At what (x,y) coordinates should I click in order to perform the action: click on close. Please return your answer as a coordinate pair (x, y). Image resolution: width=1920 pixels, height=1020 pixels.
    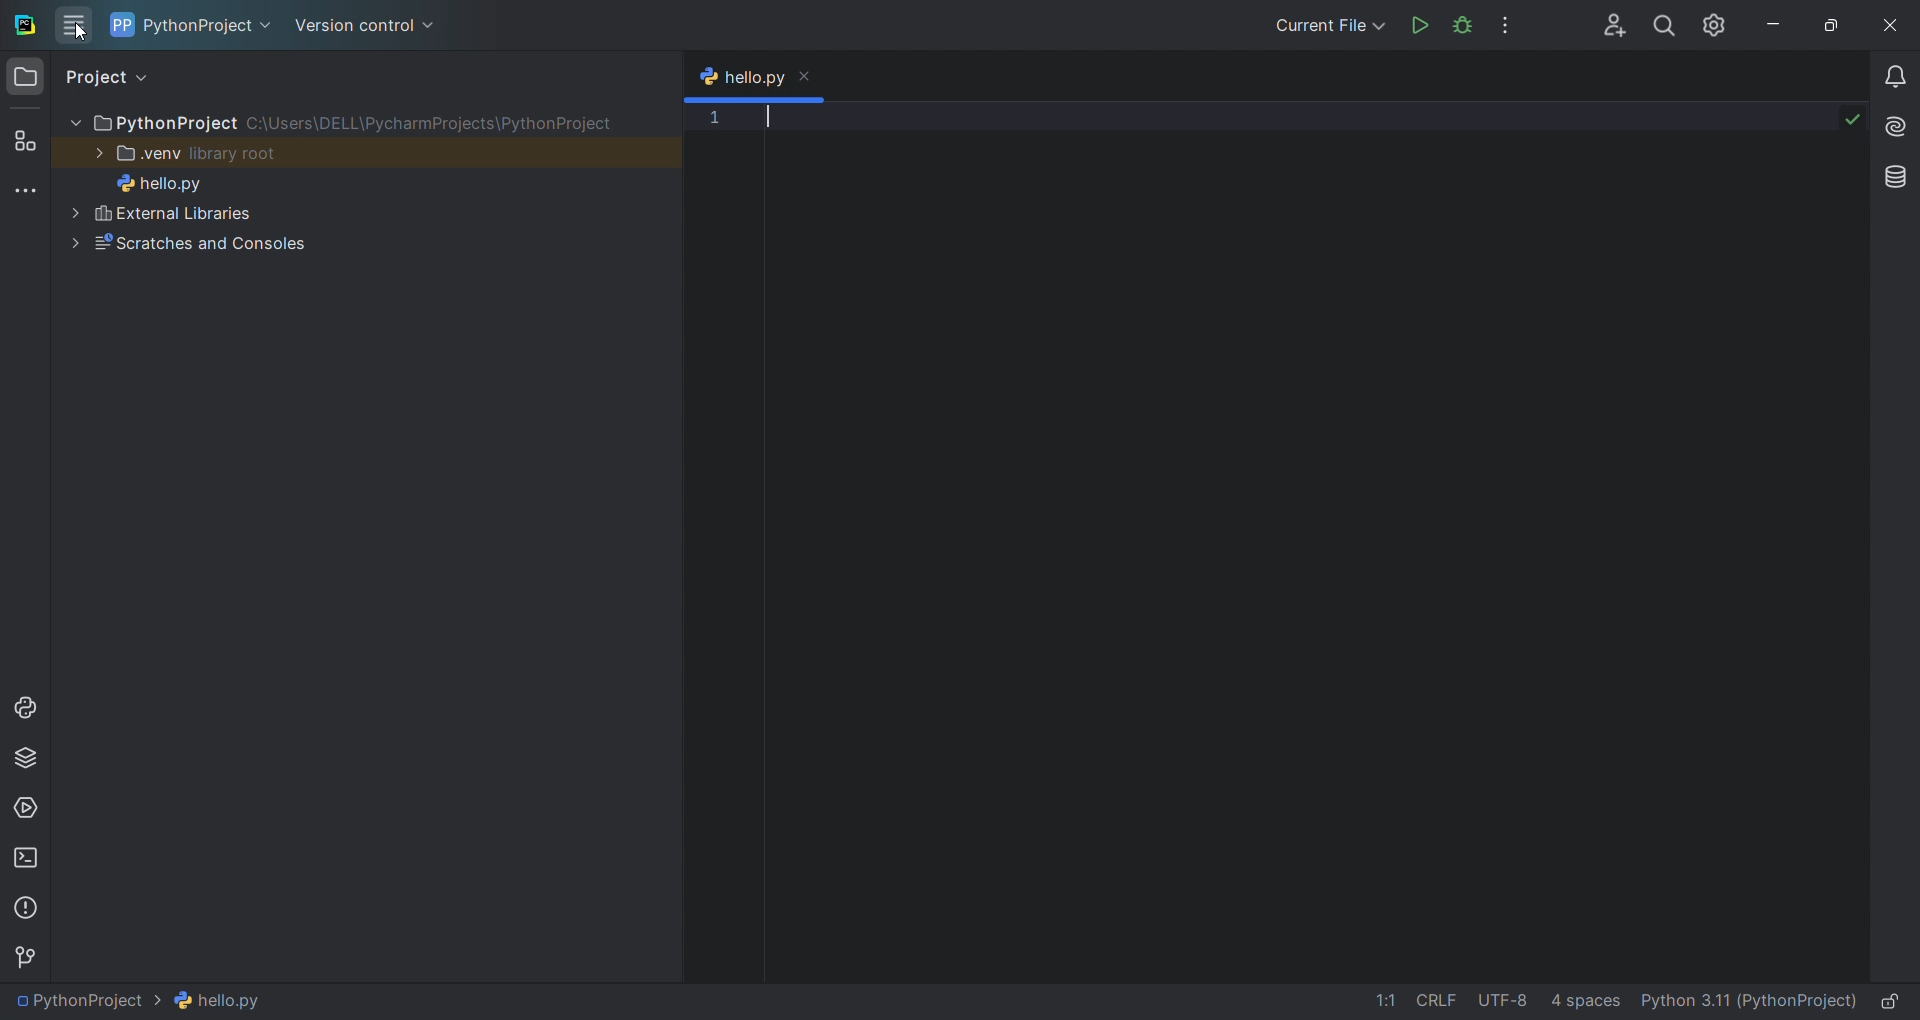
    Looking at the image, I should click on (806, 74).